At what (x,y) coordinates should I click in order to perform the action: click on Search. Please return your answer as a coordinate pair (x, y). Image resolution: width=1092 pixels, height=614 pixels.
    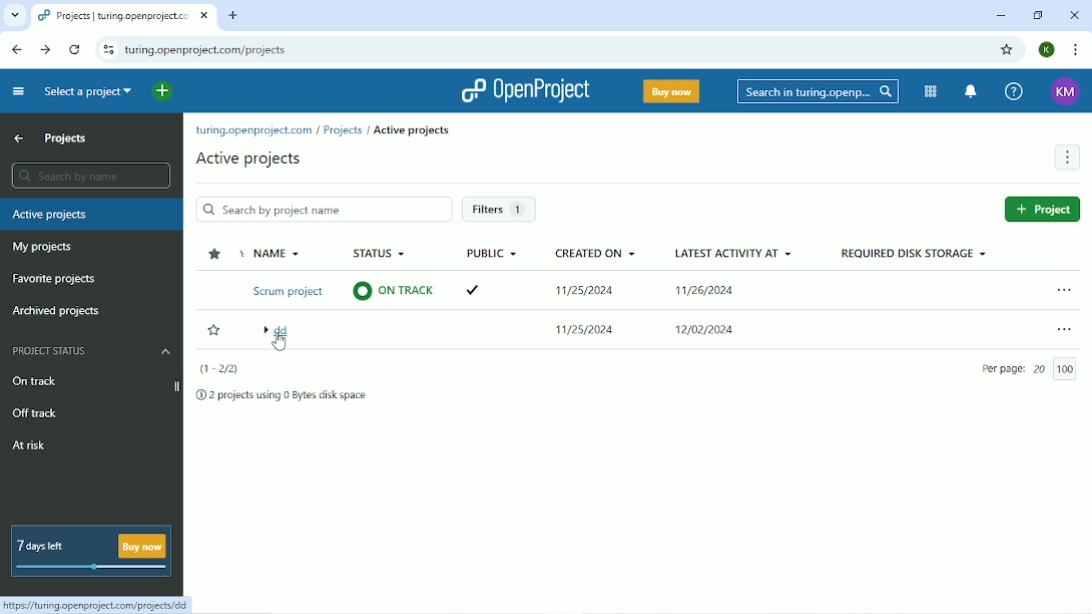
    Looking at the image, I should click on (818, 92).